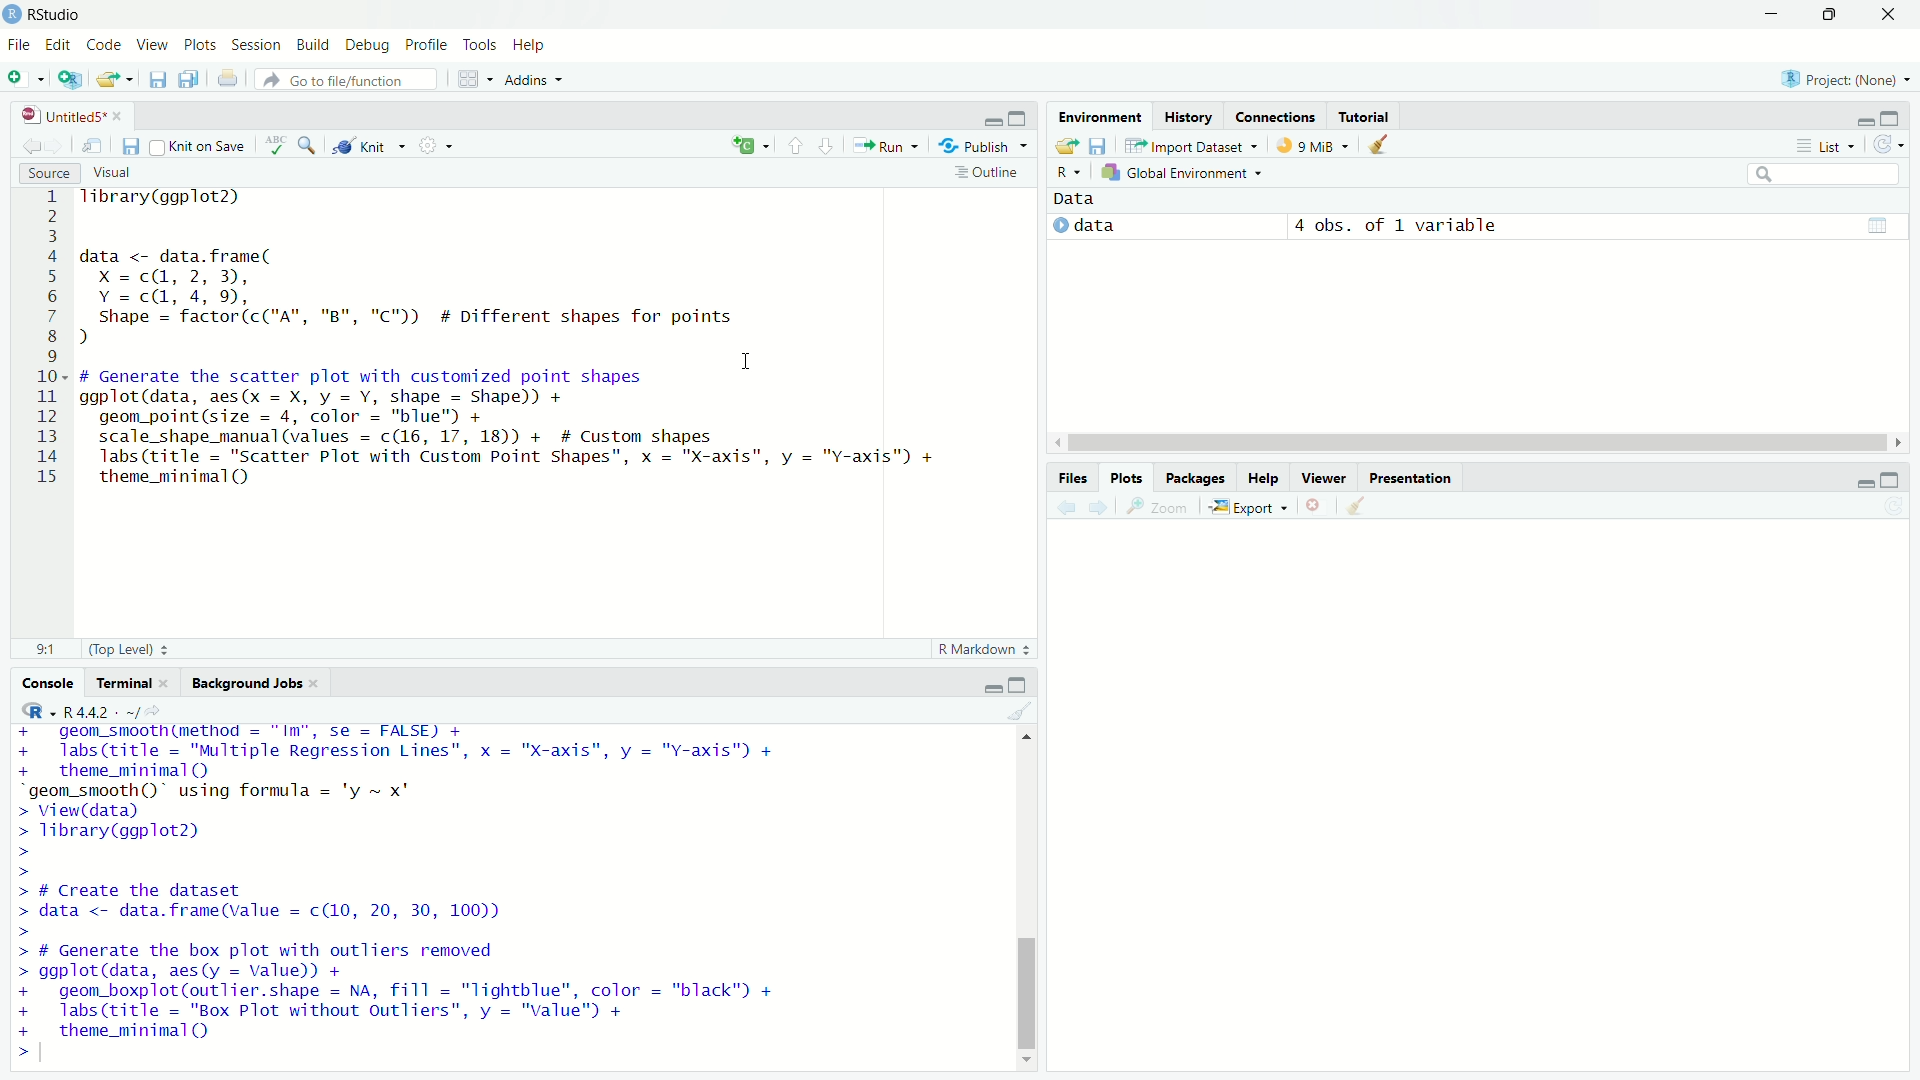  I want to click on Save workspace as, so click(1097, 146).